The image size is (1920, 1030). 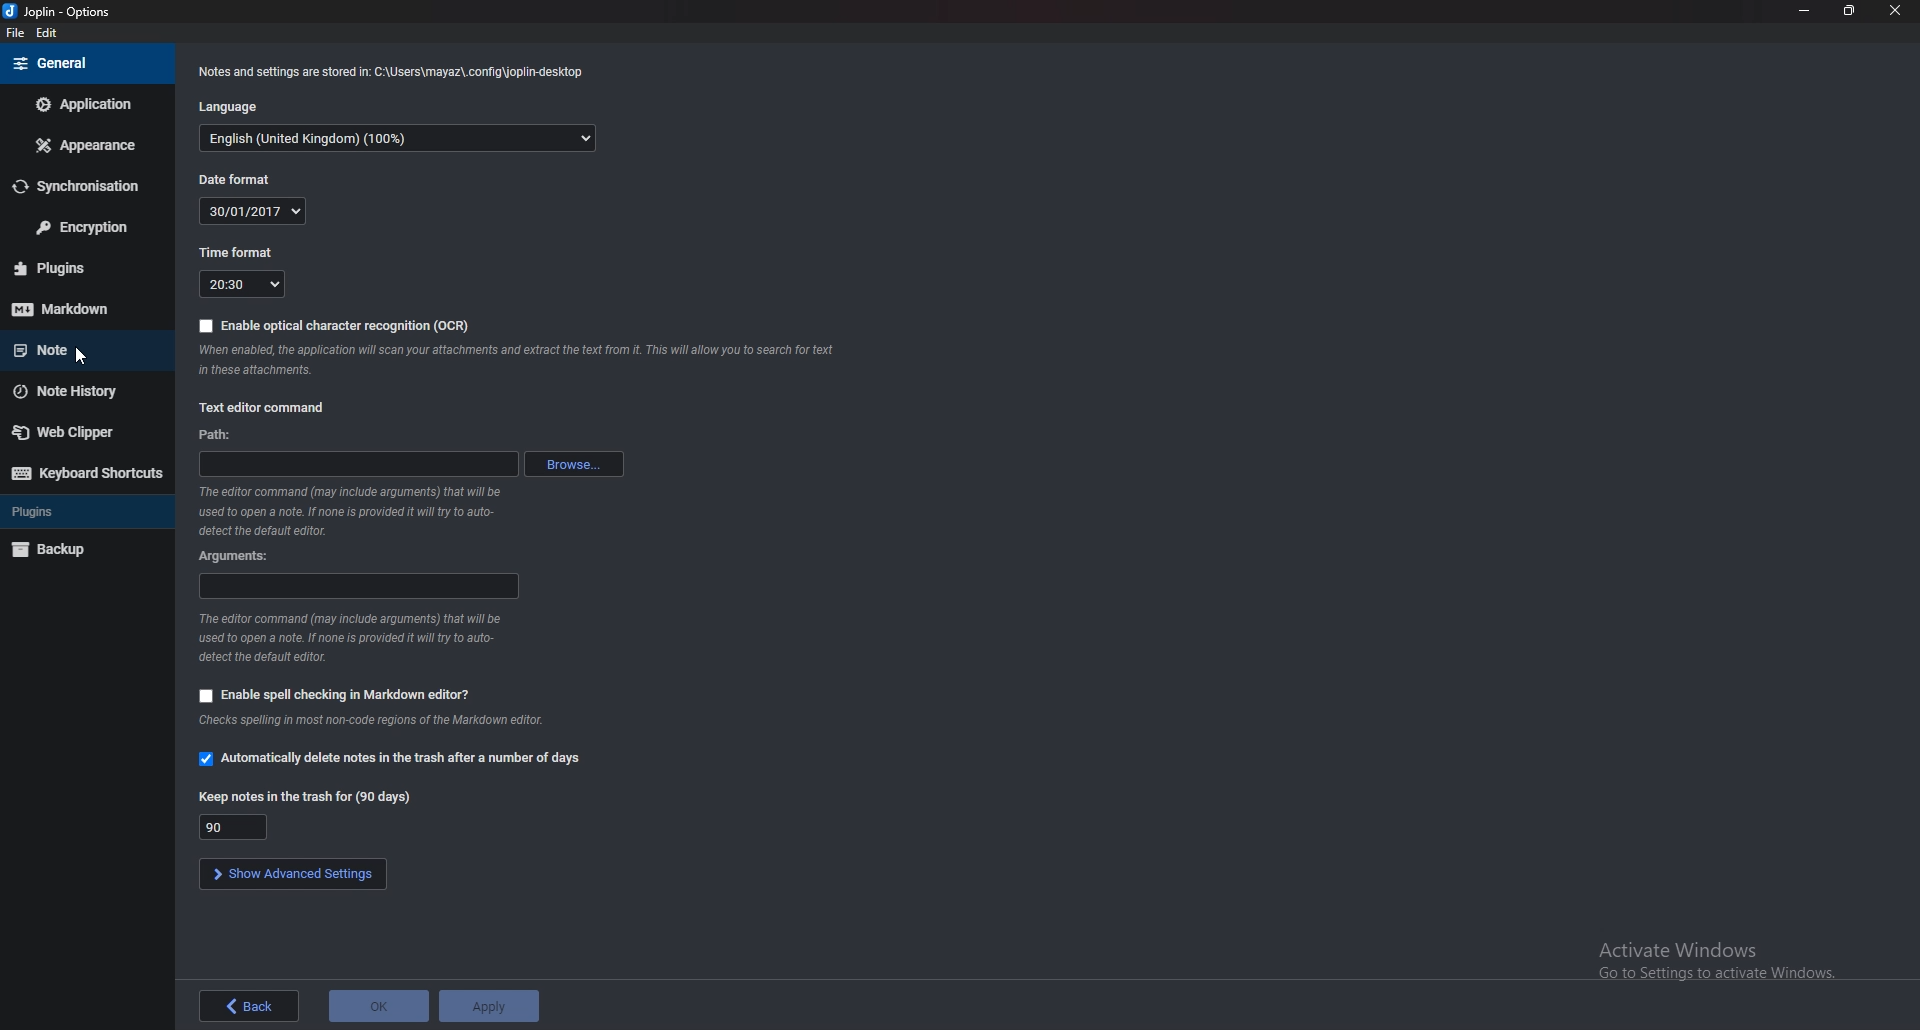 I want to click on Application, so click(x=86, y=104).